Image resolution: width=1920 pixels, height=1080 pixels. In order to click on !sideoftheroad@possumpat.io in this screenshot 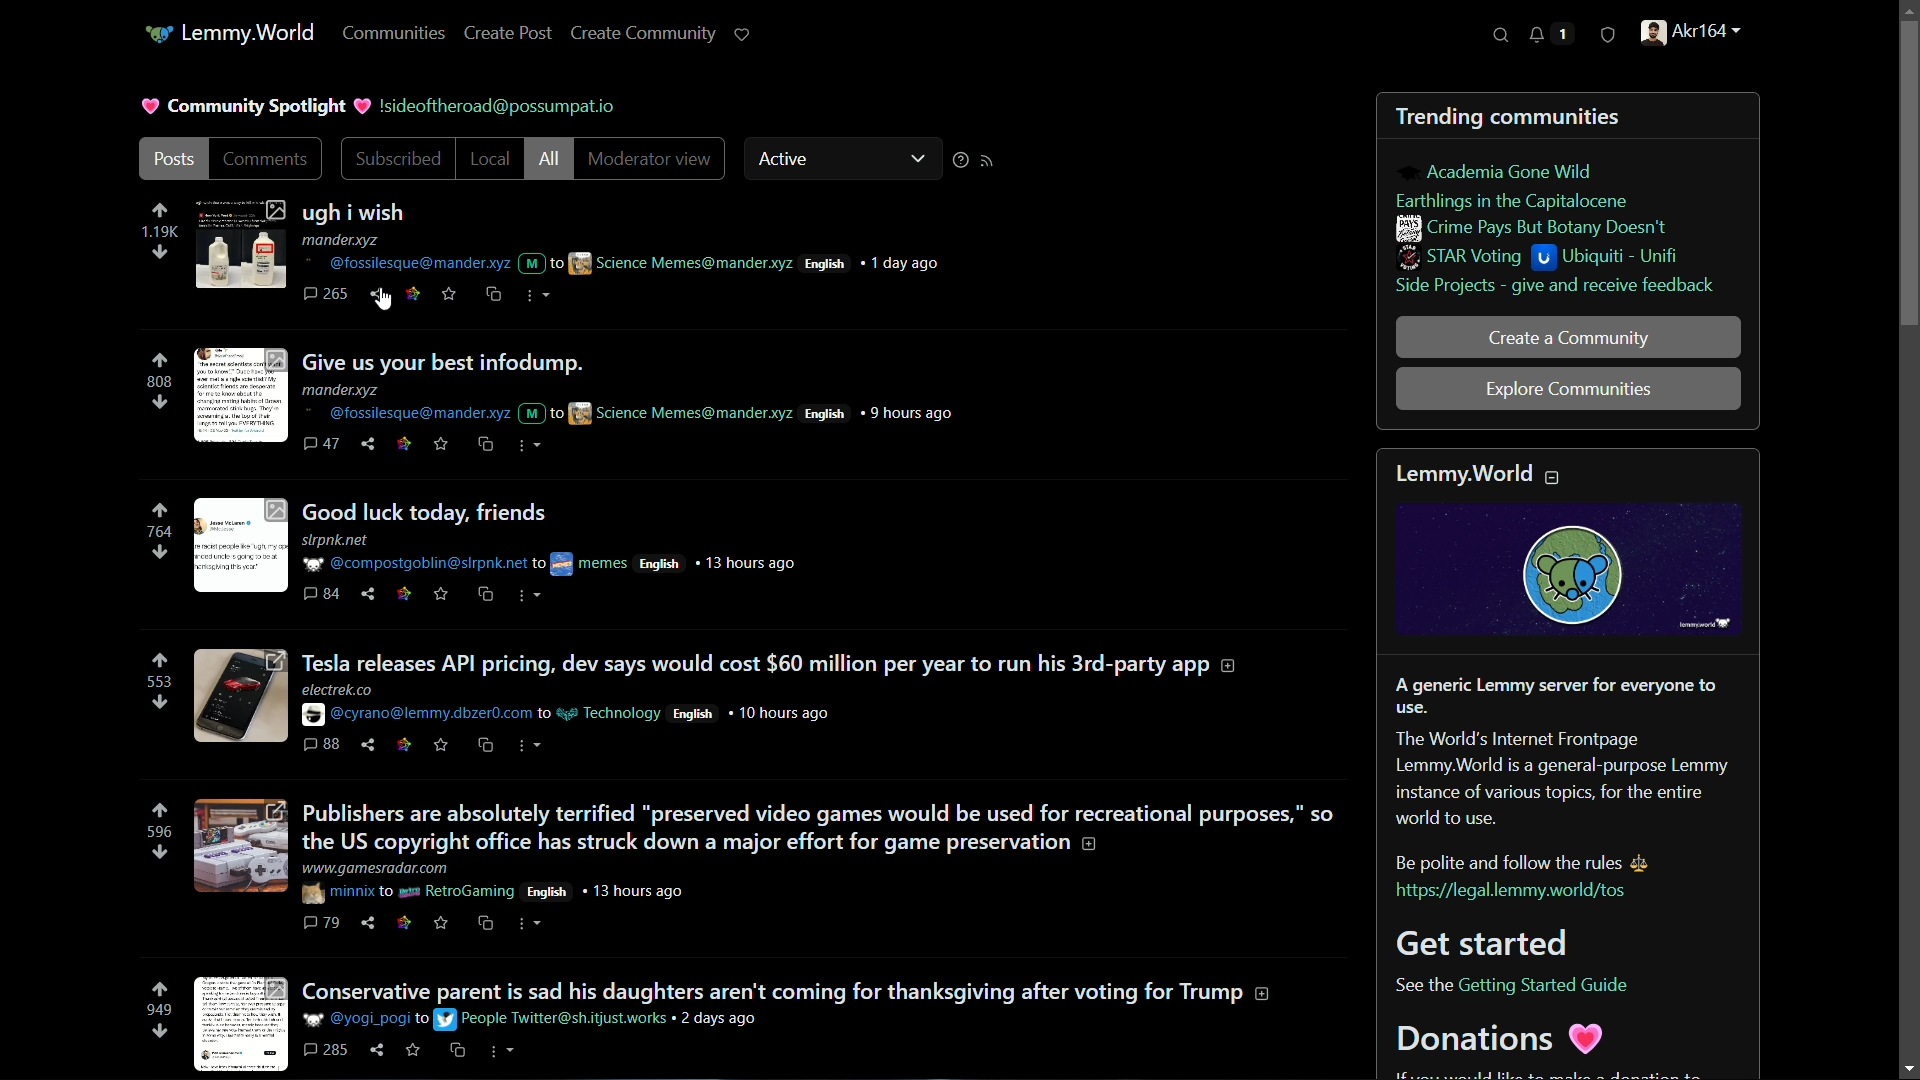, I will do `click(505, 105)`.